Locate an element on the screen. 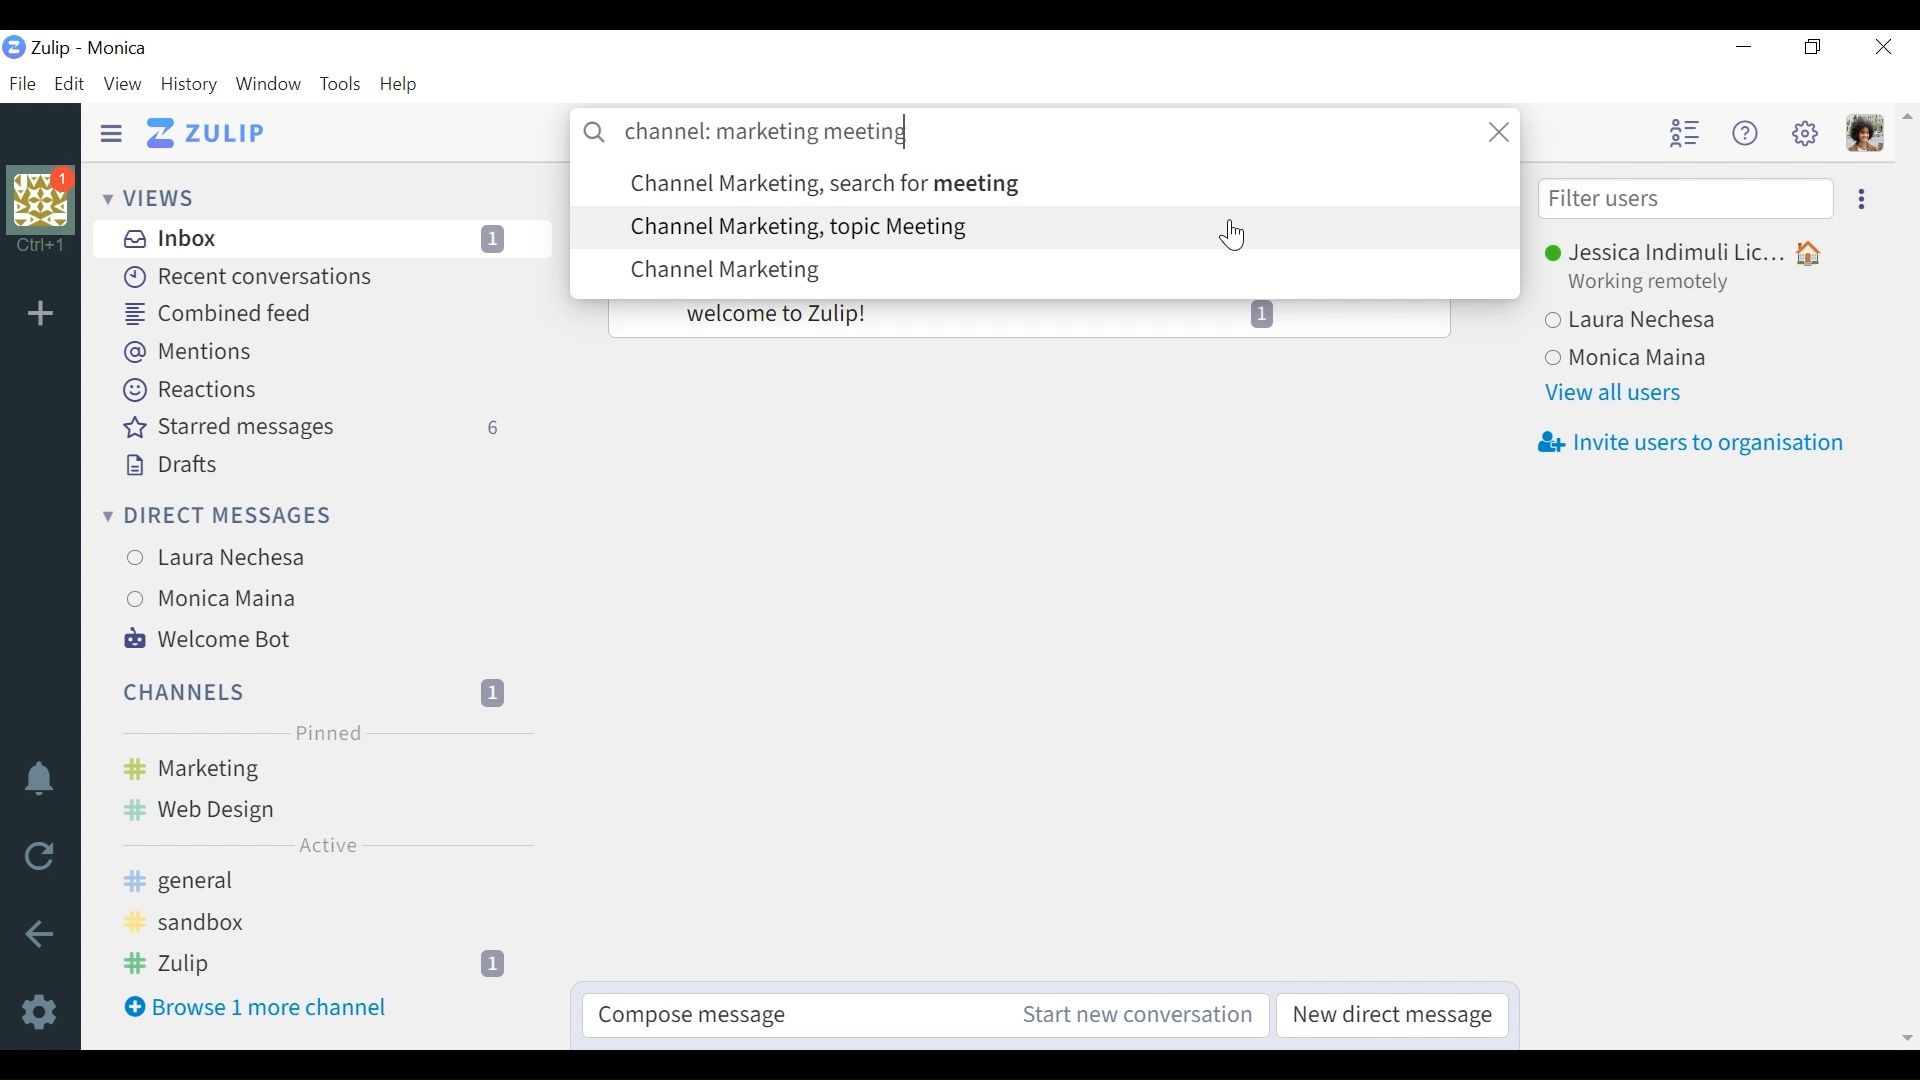 Image resolution: width=1920 pixels, height=1080 pixels. Cursor is located at coordinates (1232, 234).